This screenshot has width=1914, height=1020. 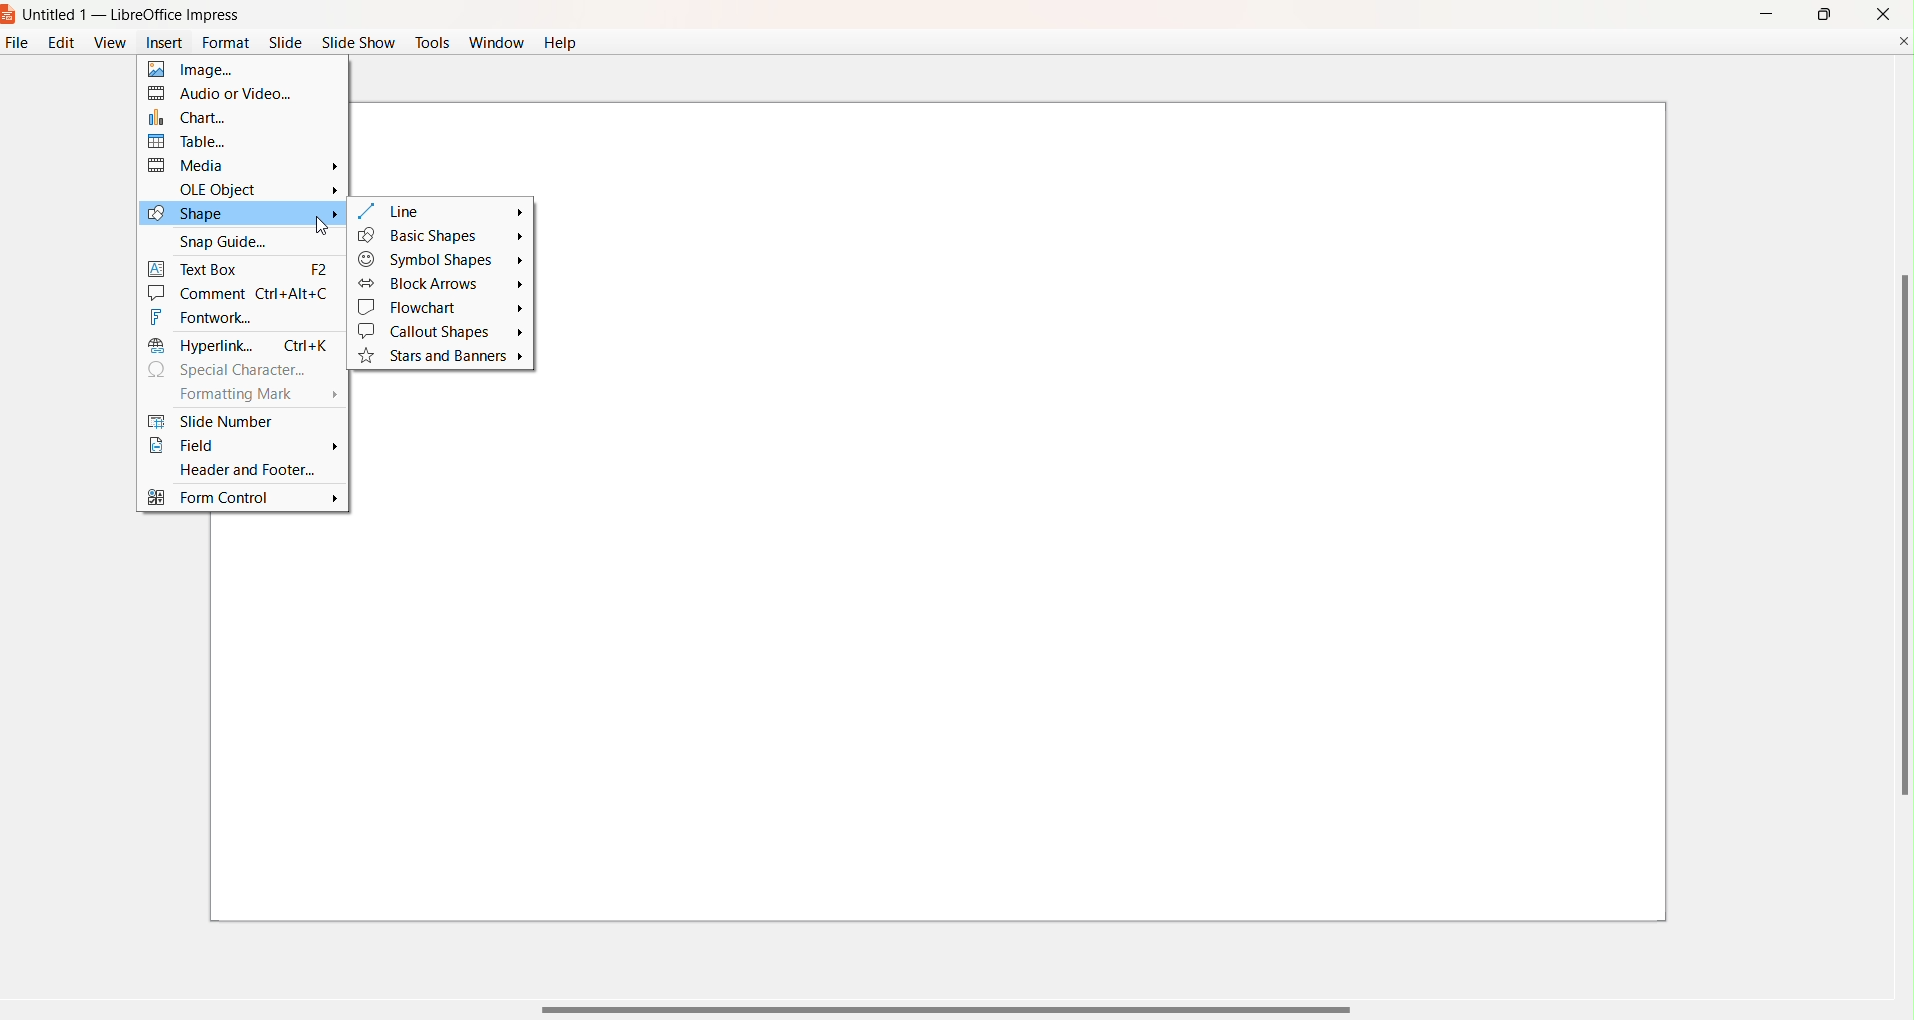 I want to click on OLE Object, so click(x=257, y=187).